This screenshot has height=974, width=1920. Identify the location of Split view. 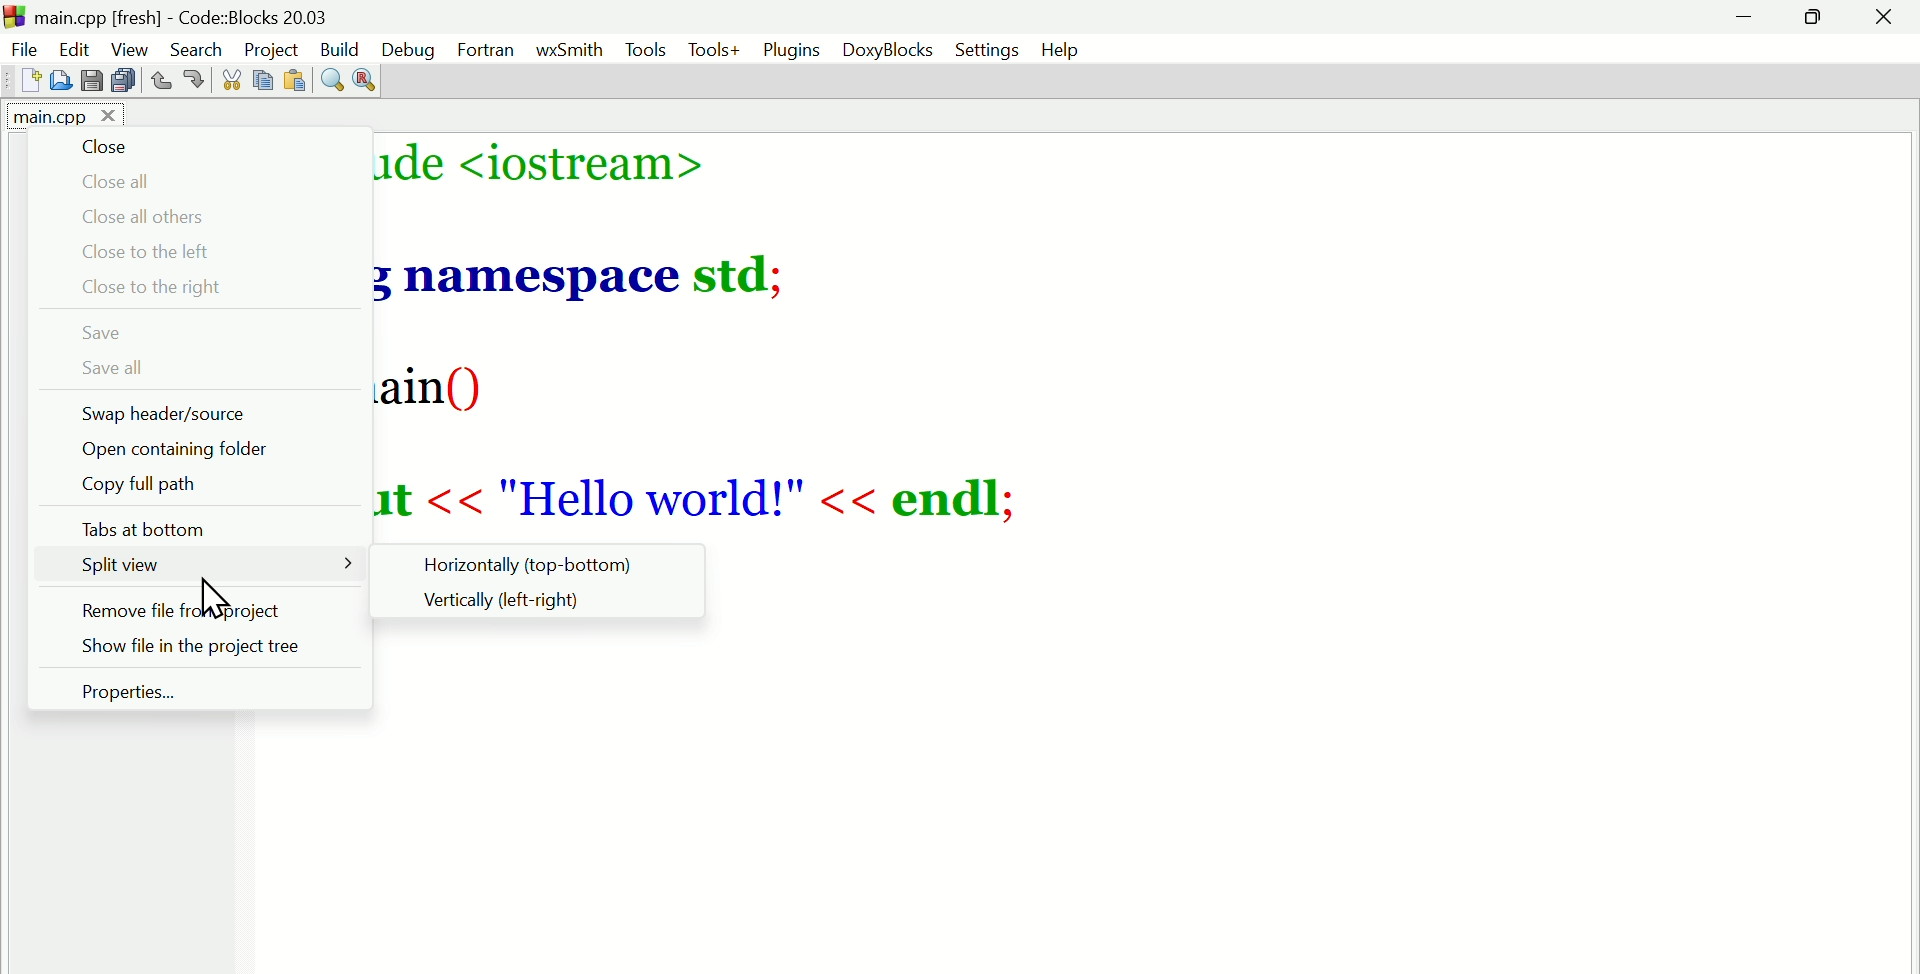
(119, 569).